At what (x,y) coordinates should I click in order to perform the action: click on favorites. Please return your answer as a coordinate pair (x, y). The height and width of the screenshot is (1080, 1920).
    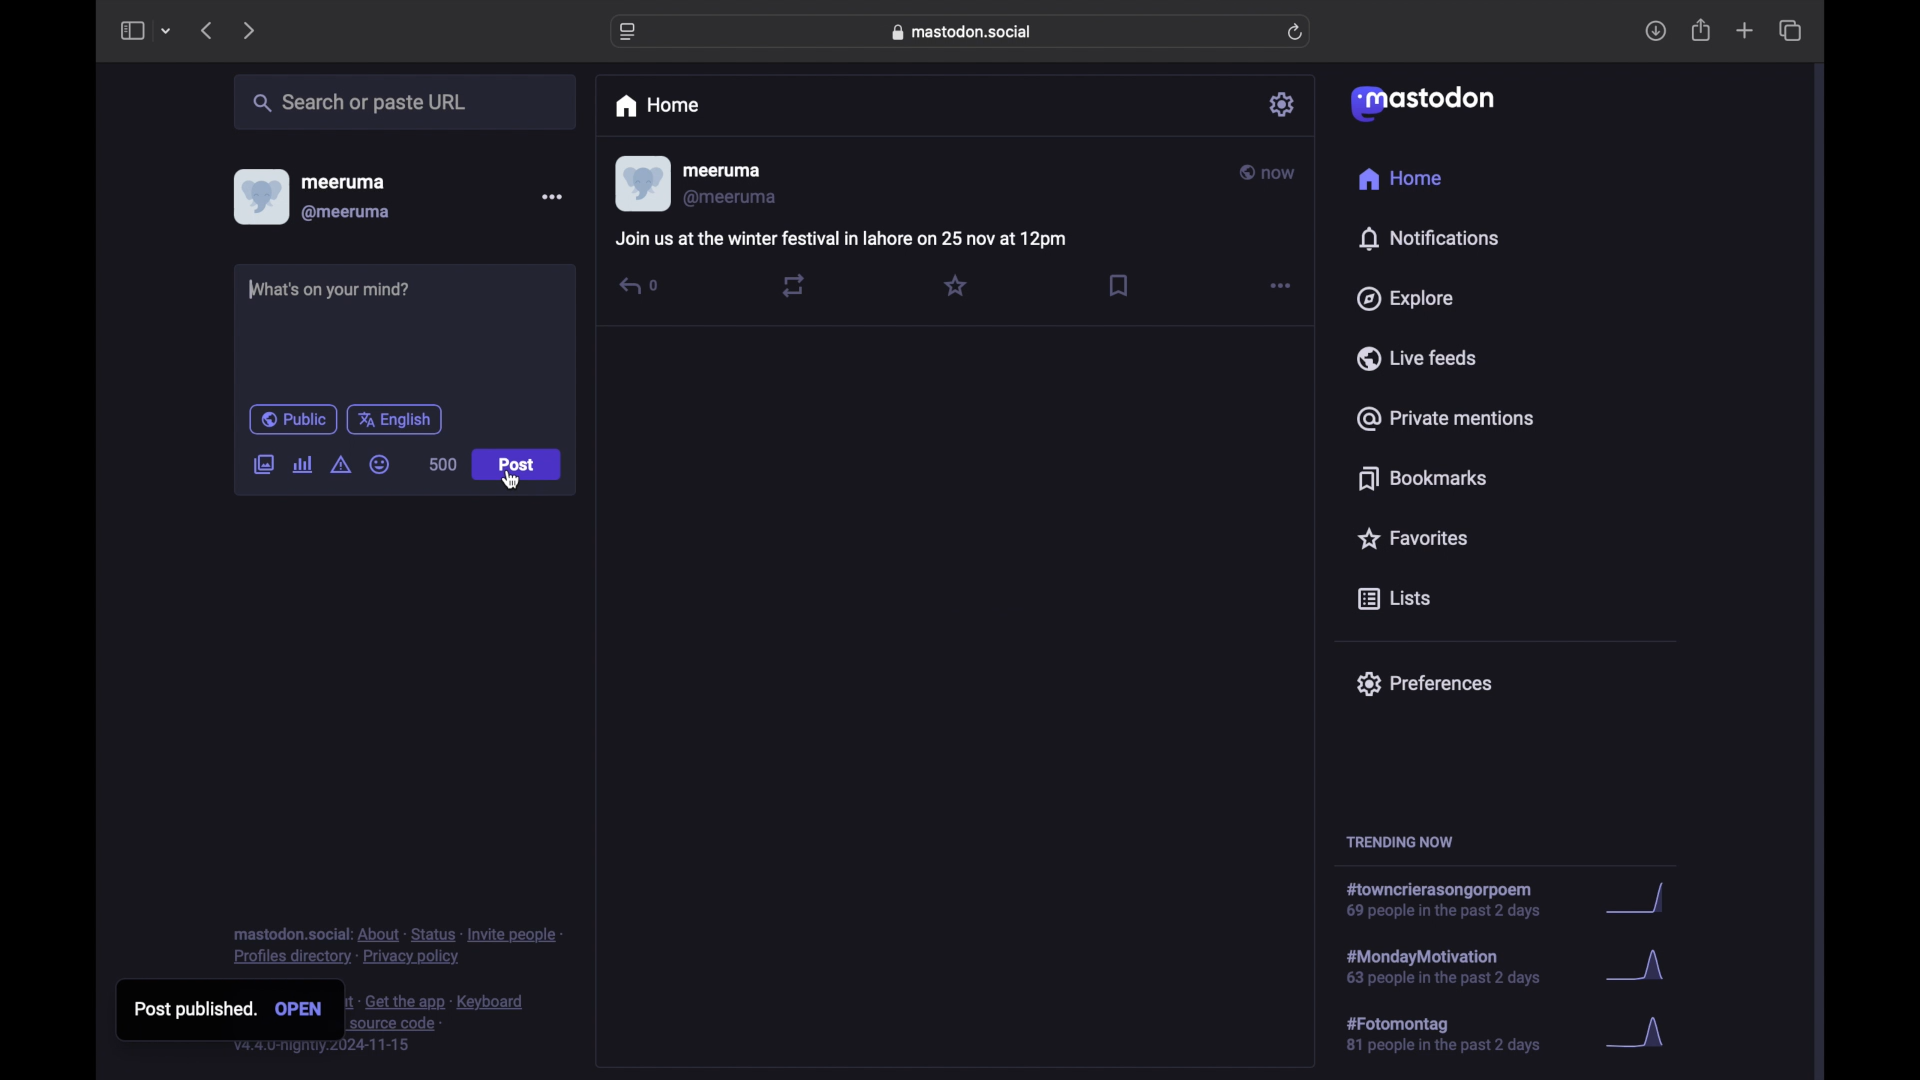
    Looking at the image, I should click on (1411, 538).